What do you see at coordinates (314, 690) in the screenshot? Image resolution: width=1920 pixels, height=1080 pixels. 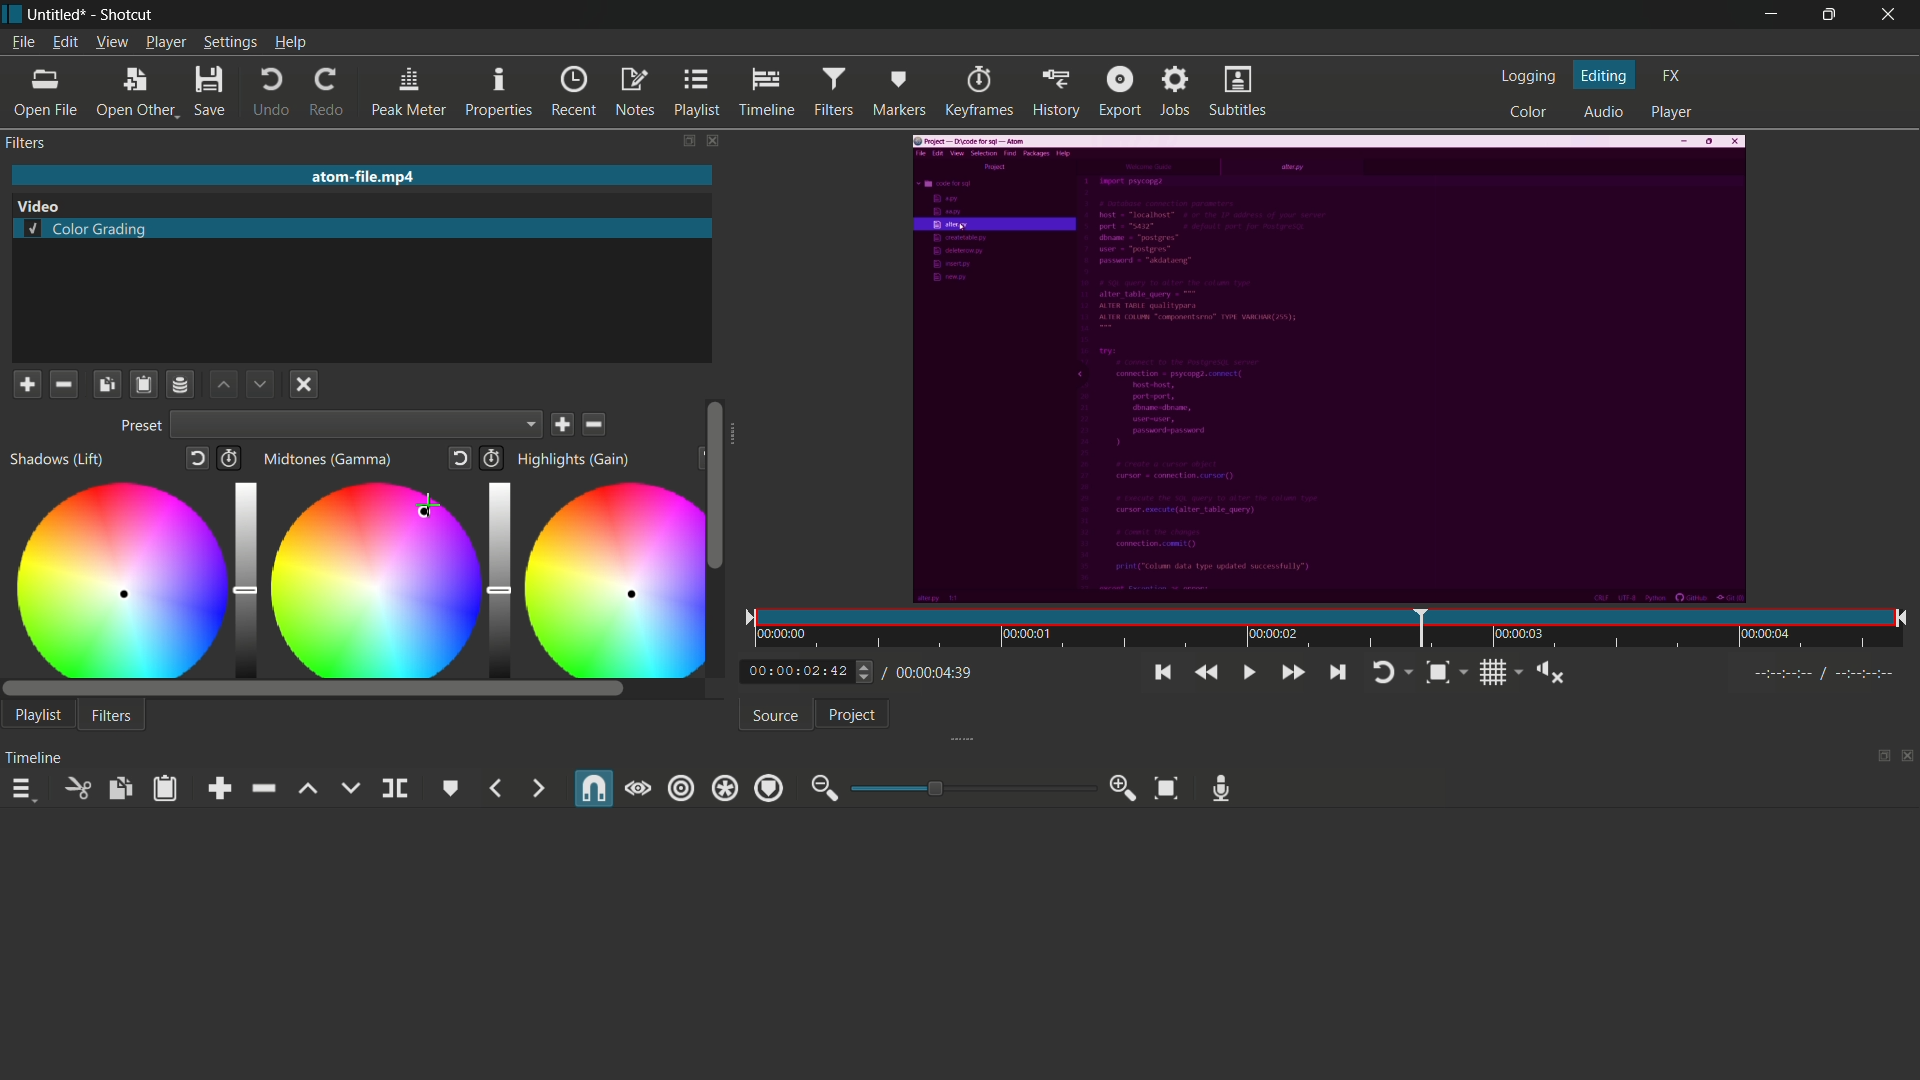 I see `Scroller` at bounding box center [314, 690].